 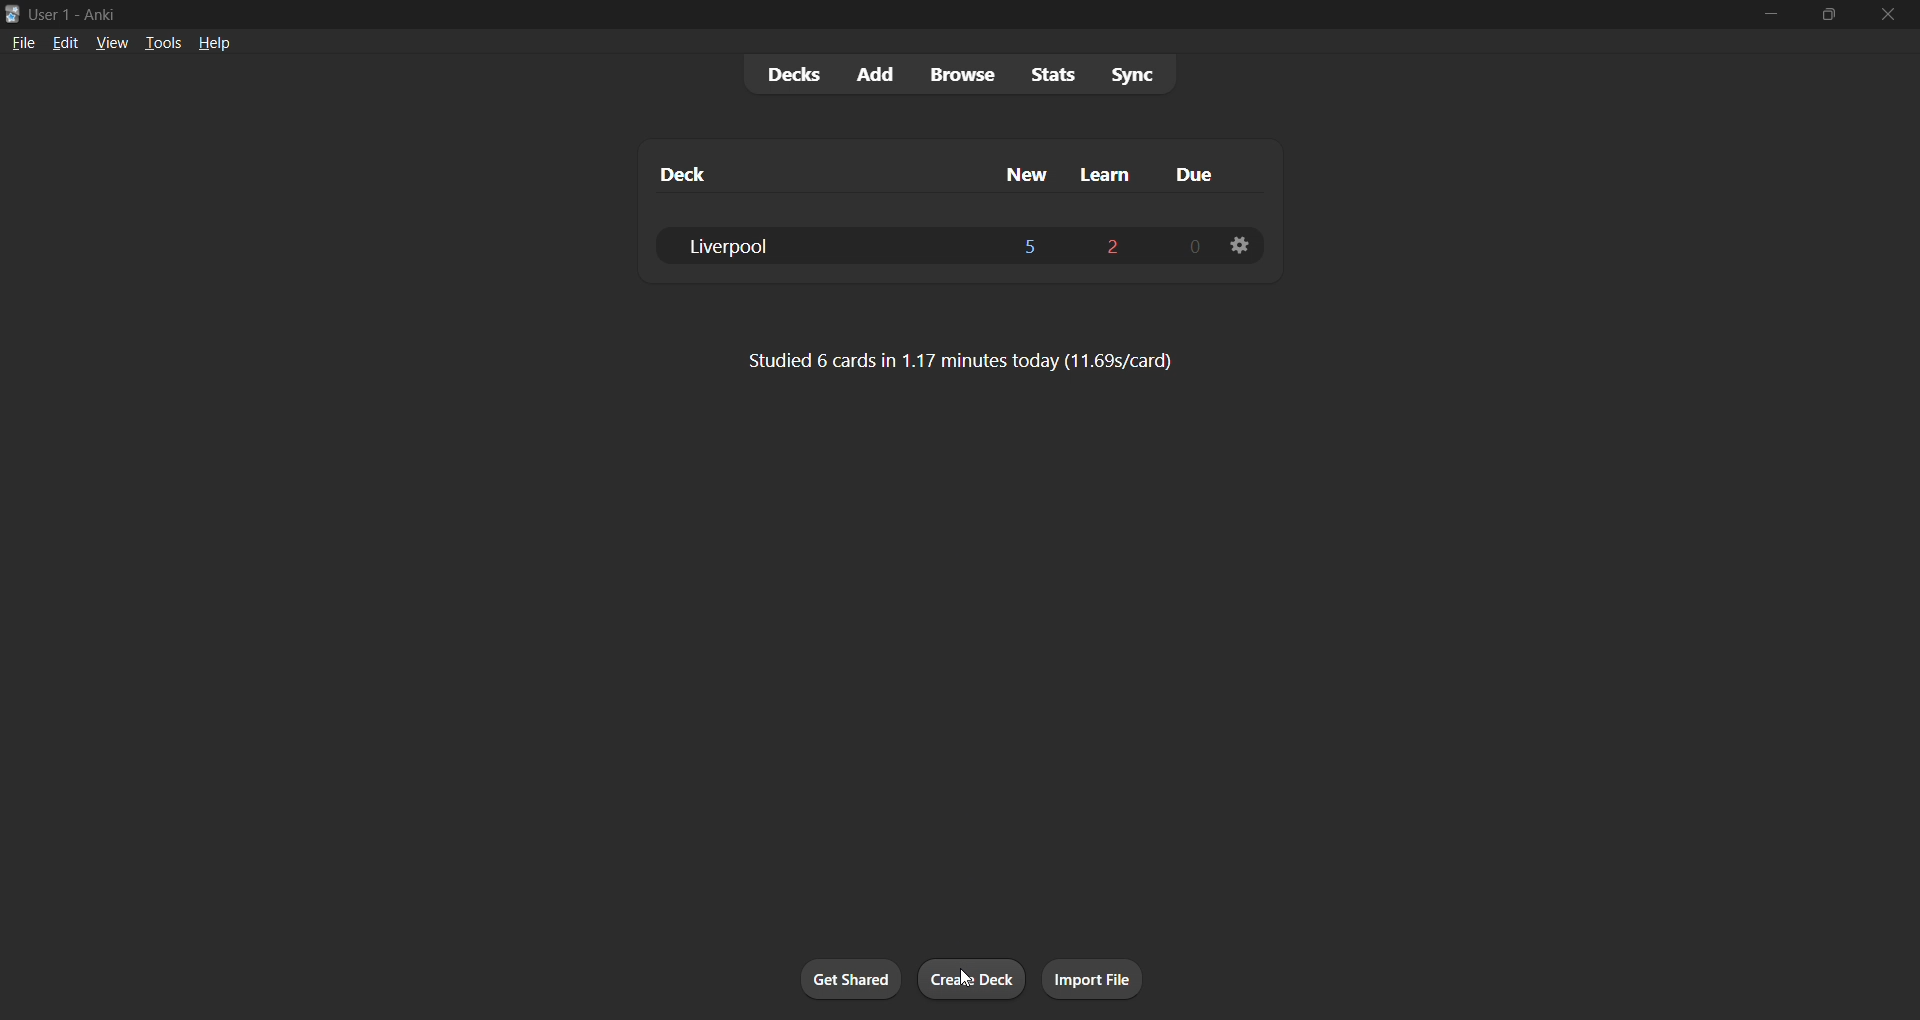 I want to click on add, so click(x=868, y=75).